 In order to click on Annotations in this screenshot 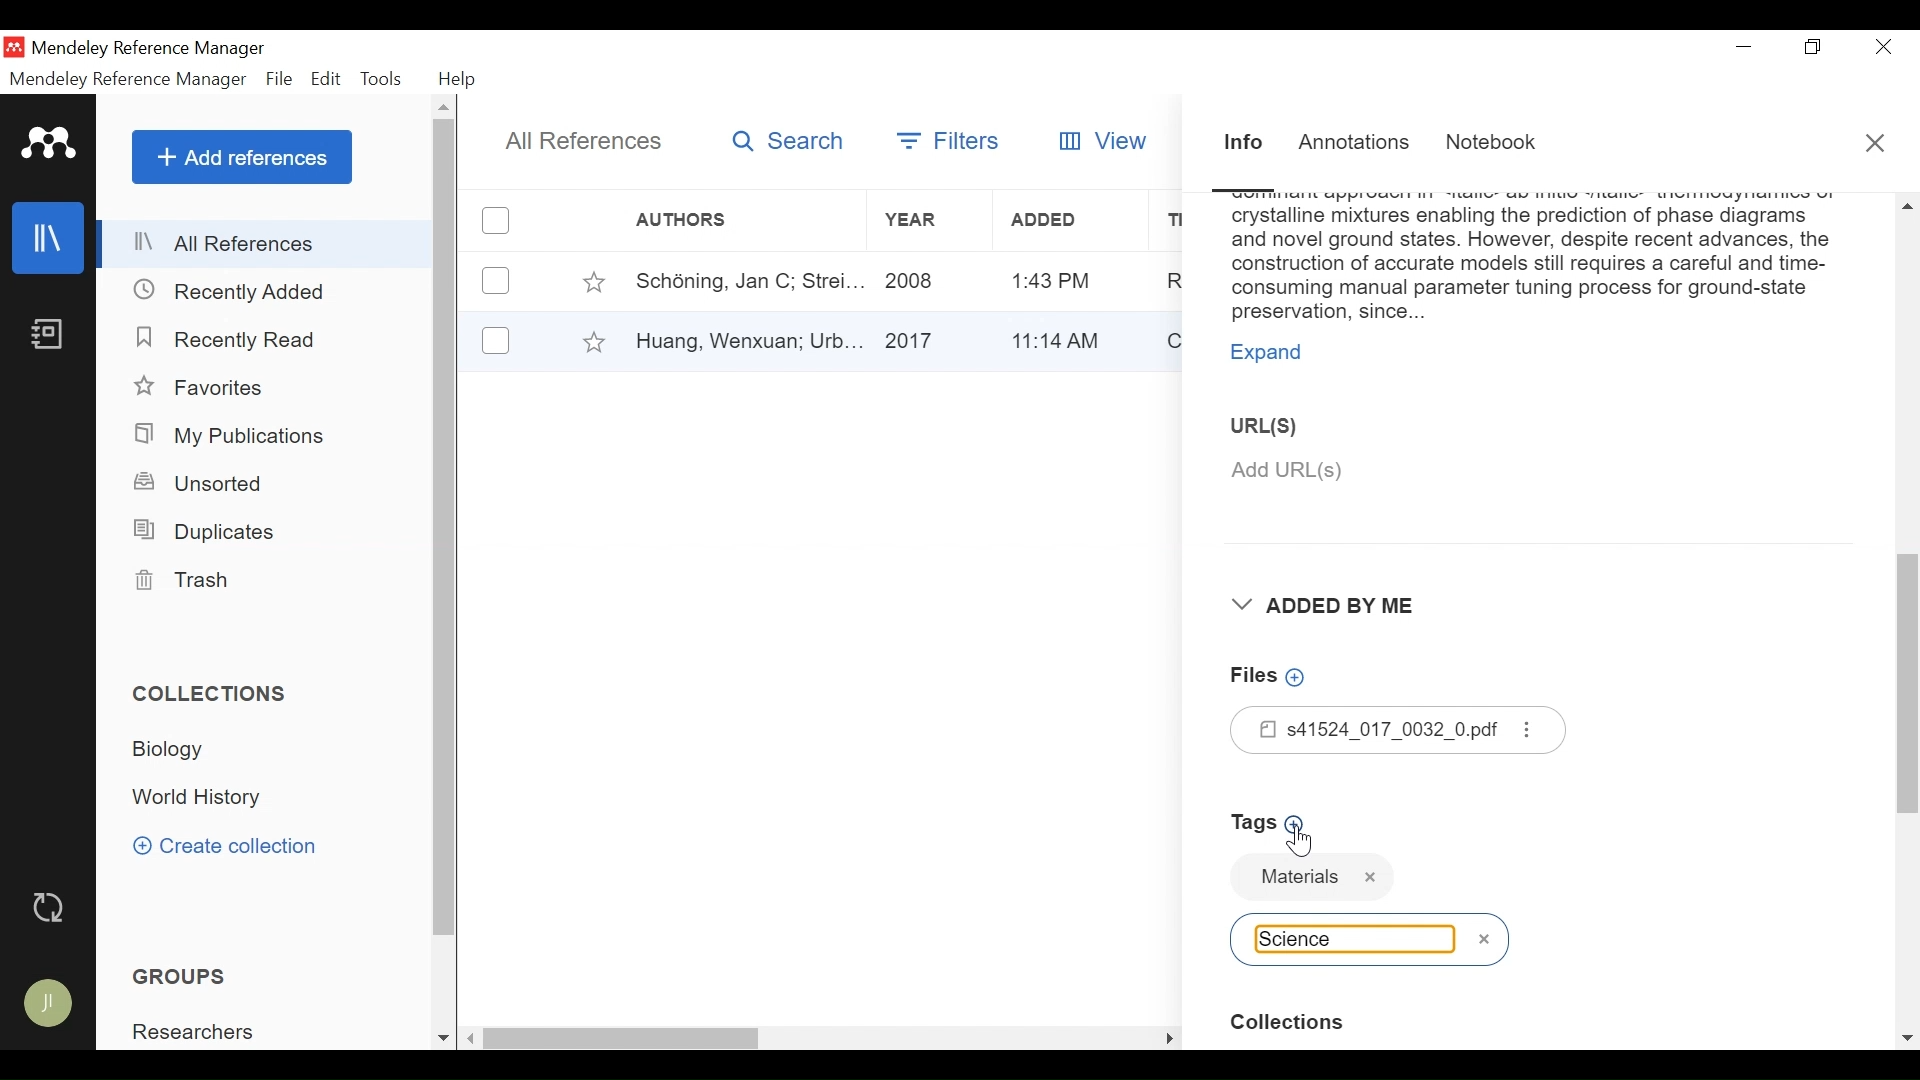, I will do `click(1355, 145)`.